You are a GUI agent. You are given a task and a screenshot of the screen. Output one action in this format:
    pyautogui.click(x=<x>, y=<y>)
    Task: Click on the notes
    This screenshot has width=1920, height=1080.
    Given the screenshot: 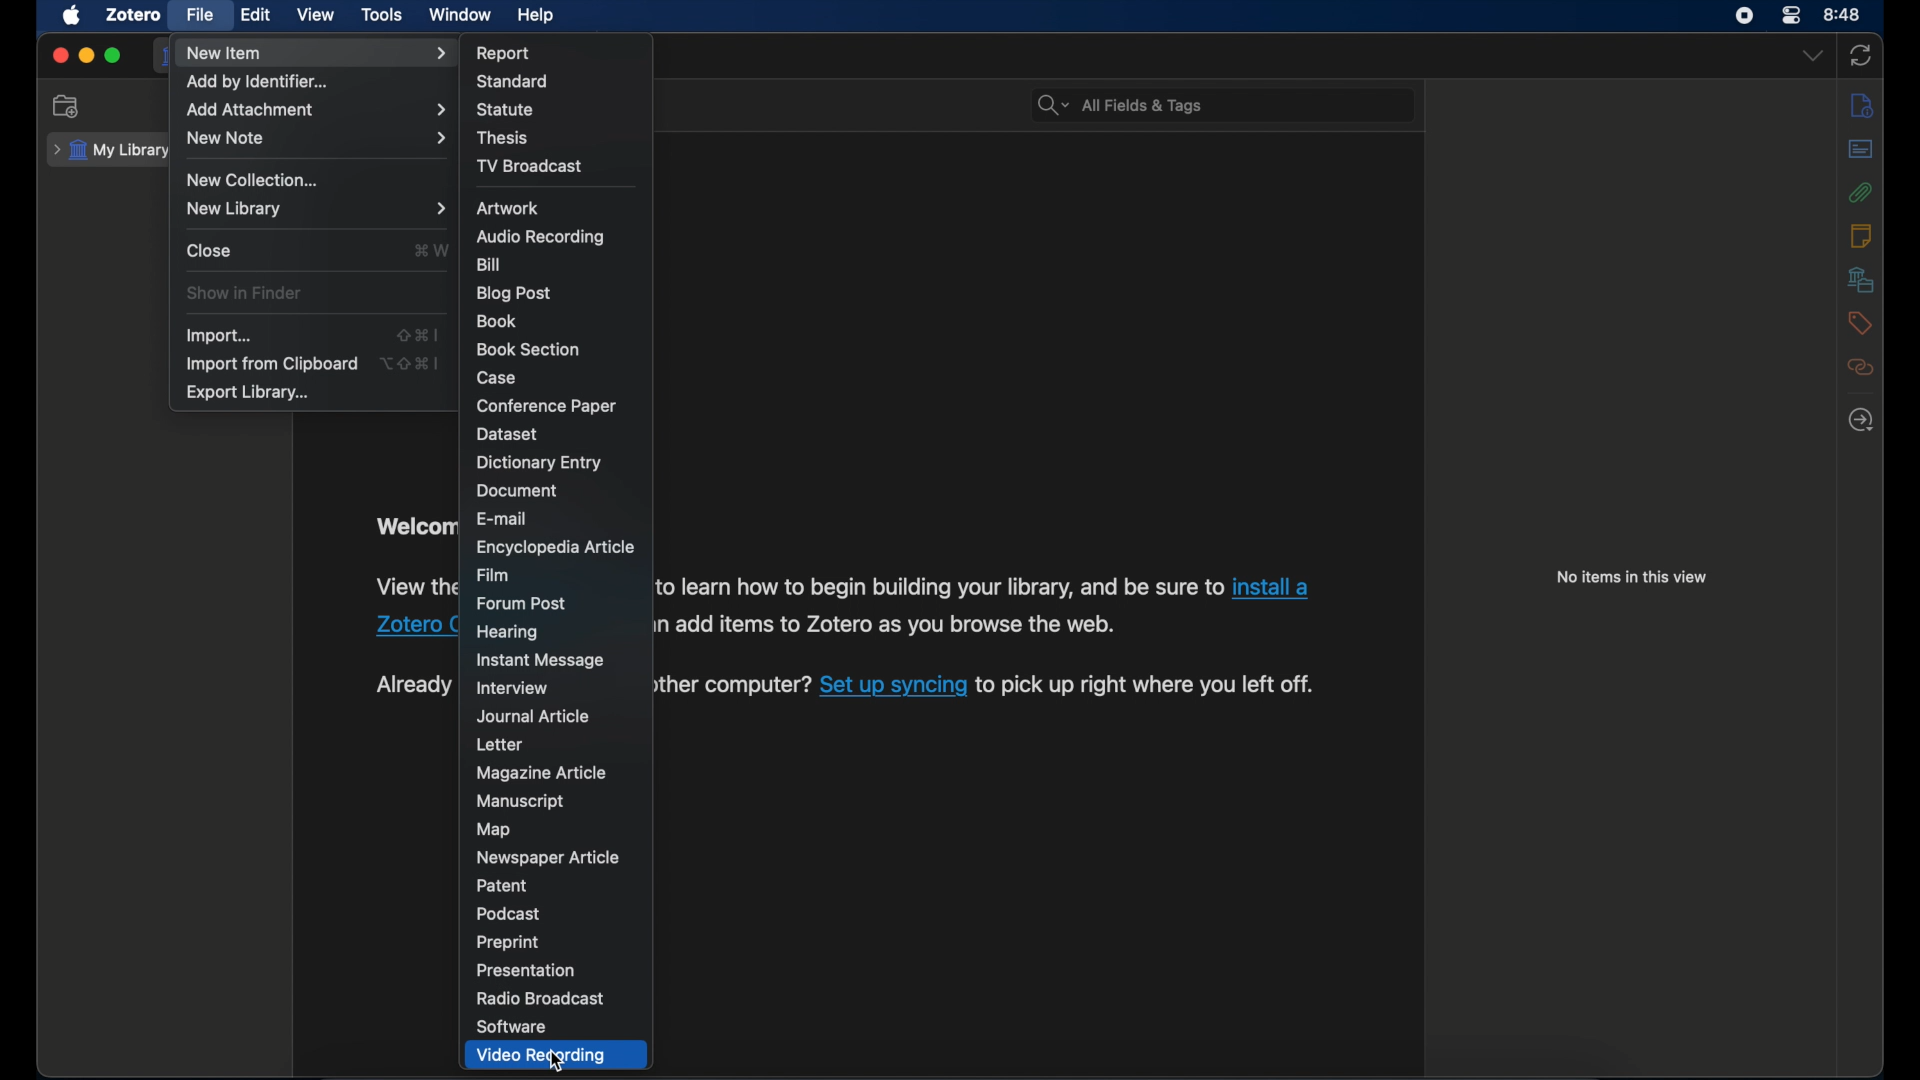 What is the action you would take?
    pyautogui.click(x=1860, y=235)
    